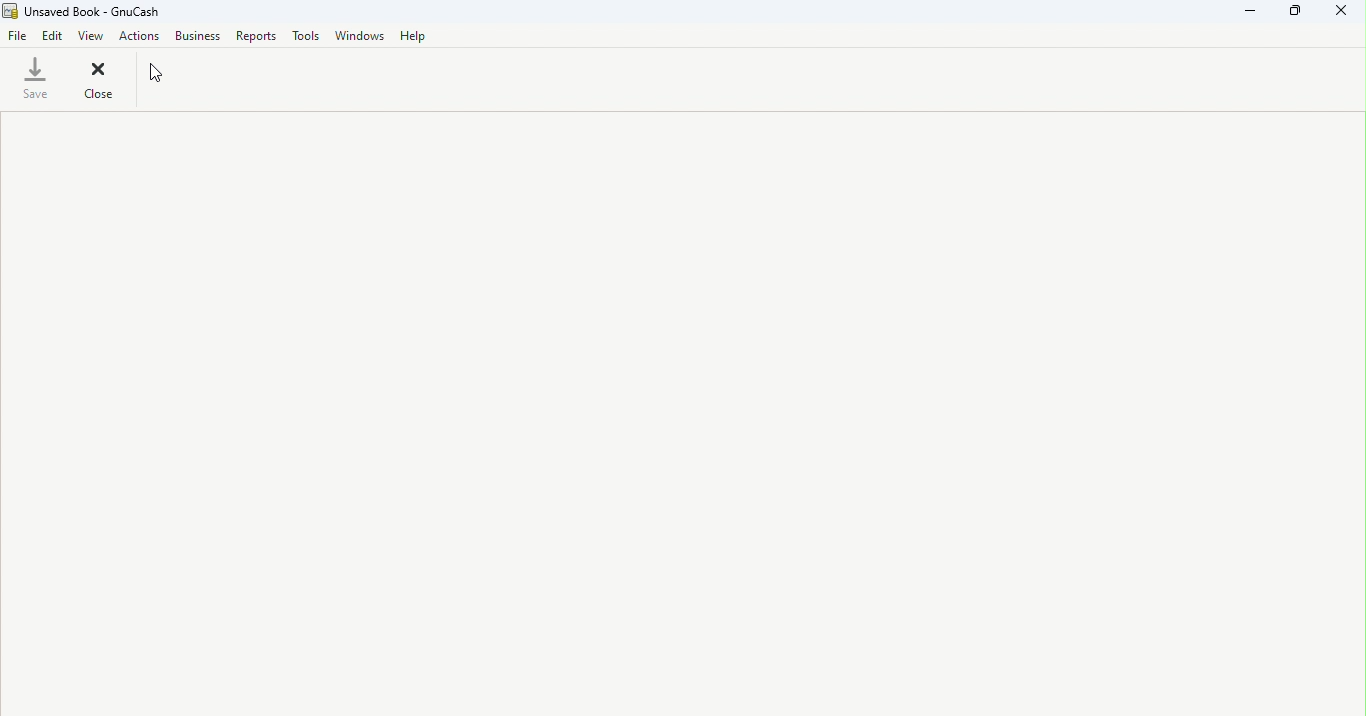  Describe the element at coordinates (54, 38) in the screenshot. I see `Edit` at that location.